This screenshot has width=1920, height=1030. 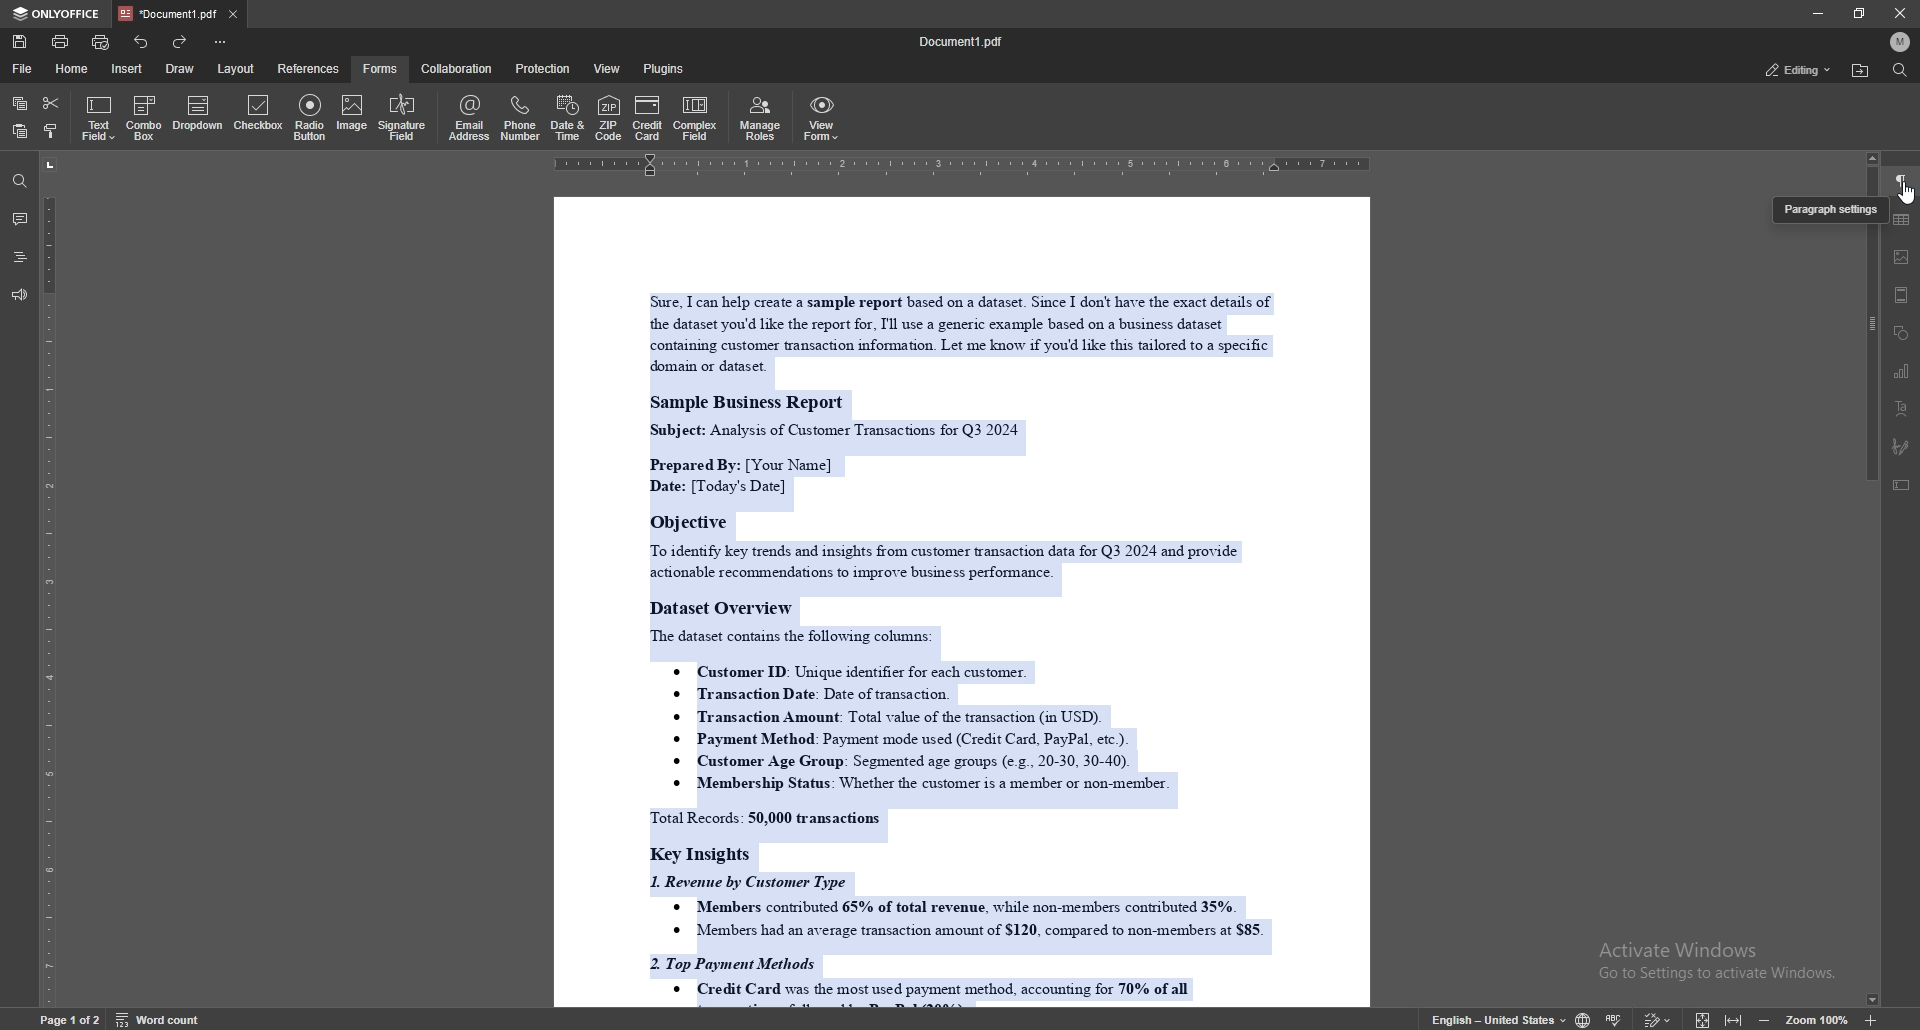 What do you see at coordinates (19, 219) in the screenshot?
I see `comment` at bounding box center [19, 219].